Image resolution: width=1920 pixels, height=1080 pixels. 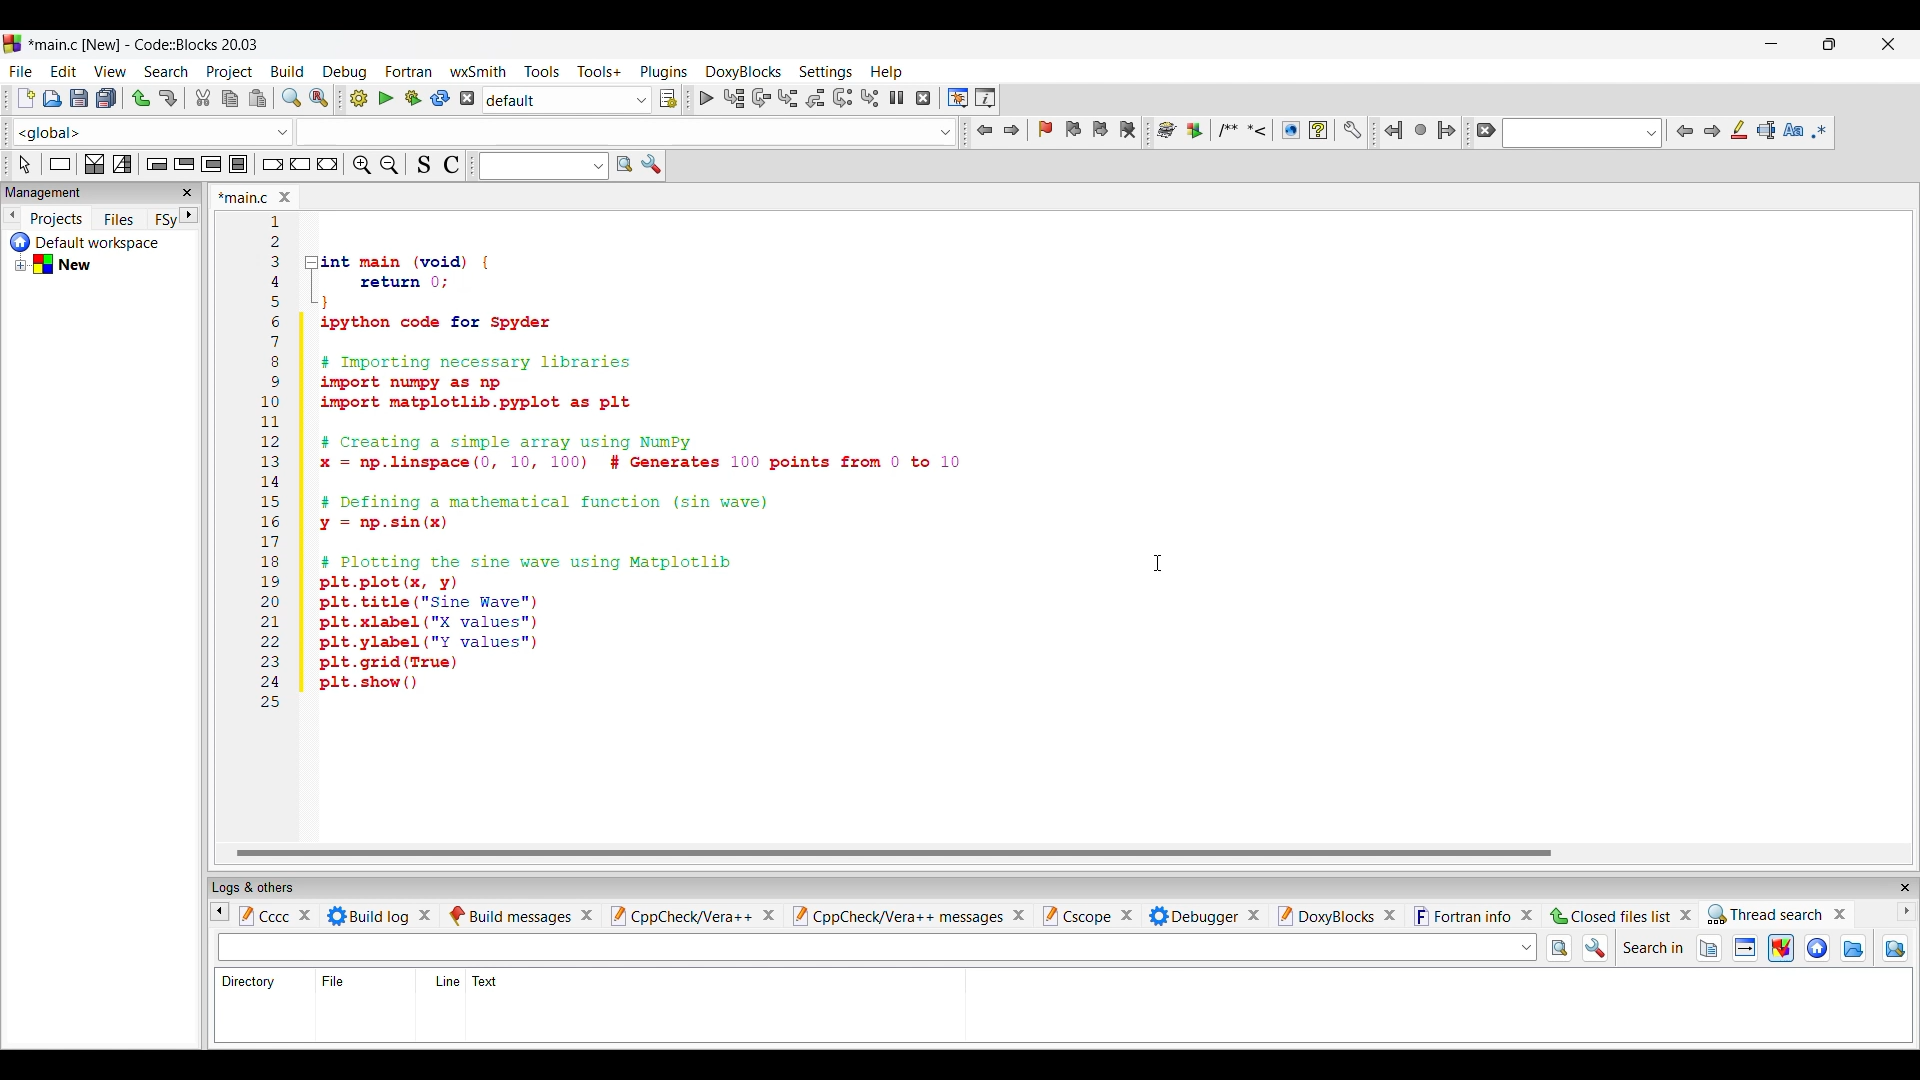 I want to click on Various info, so click(x=991, y=98).